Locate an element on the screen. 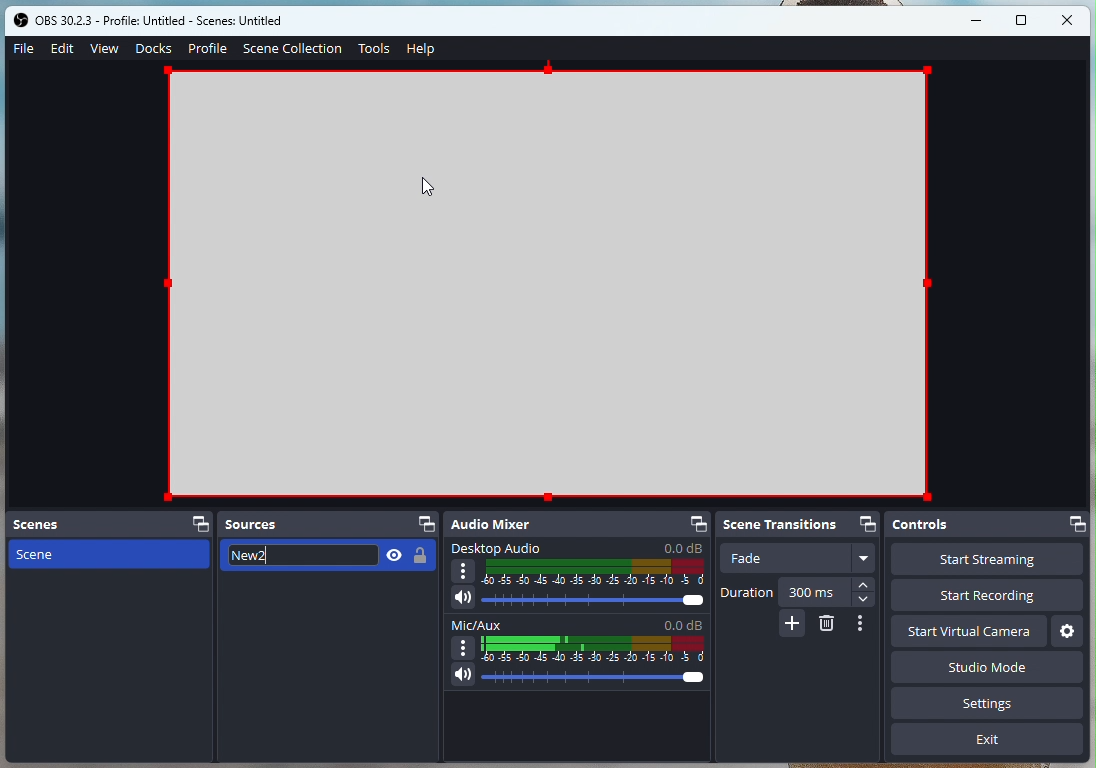 Image resolution: width=1096 pixels, height=768 pixels. Scene transitions is located at coordinates (802, 524).